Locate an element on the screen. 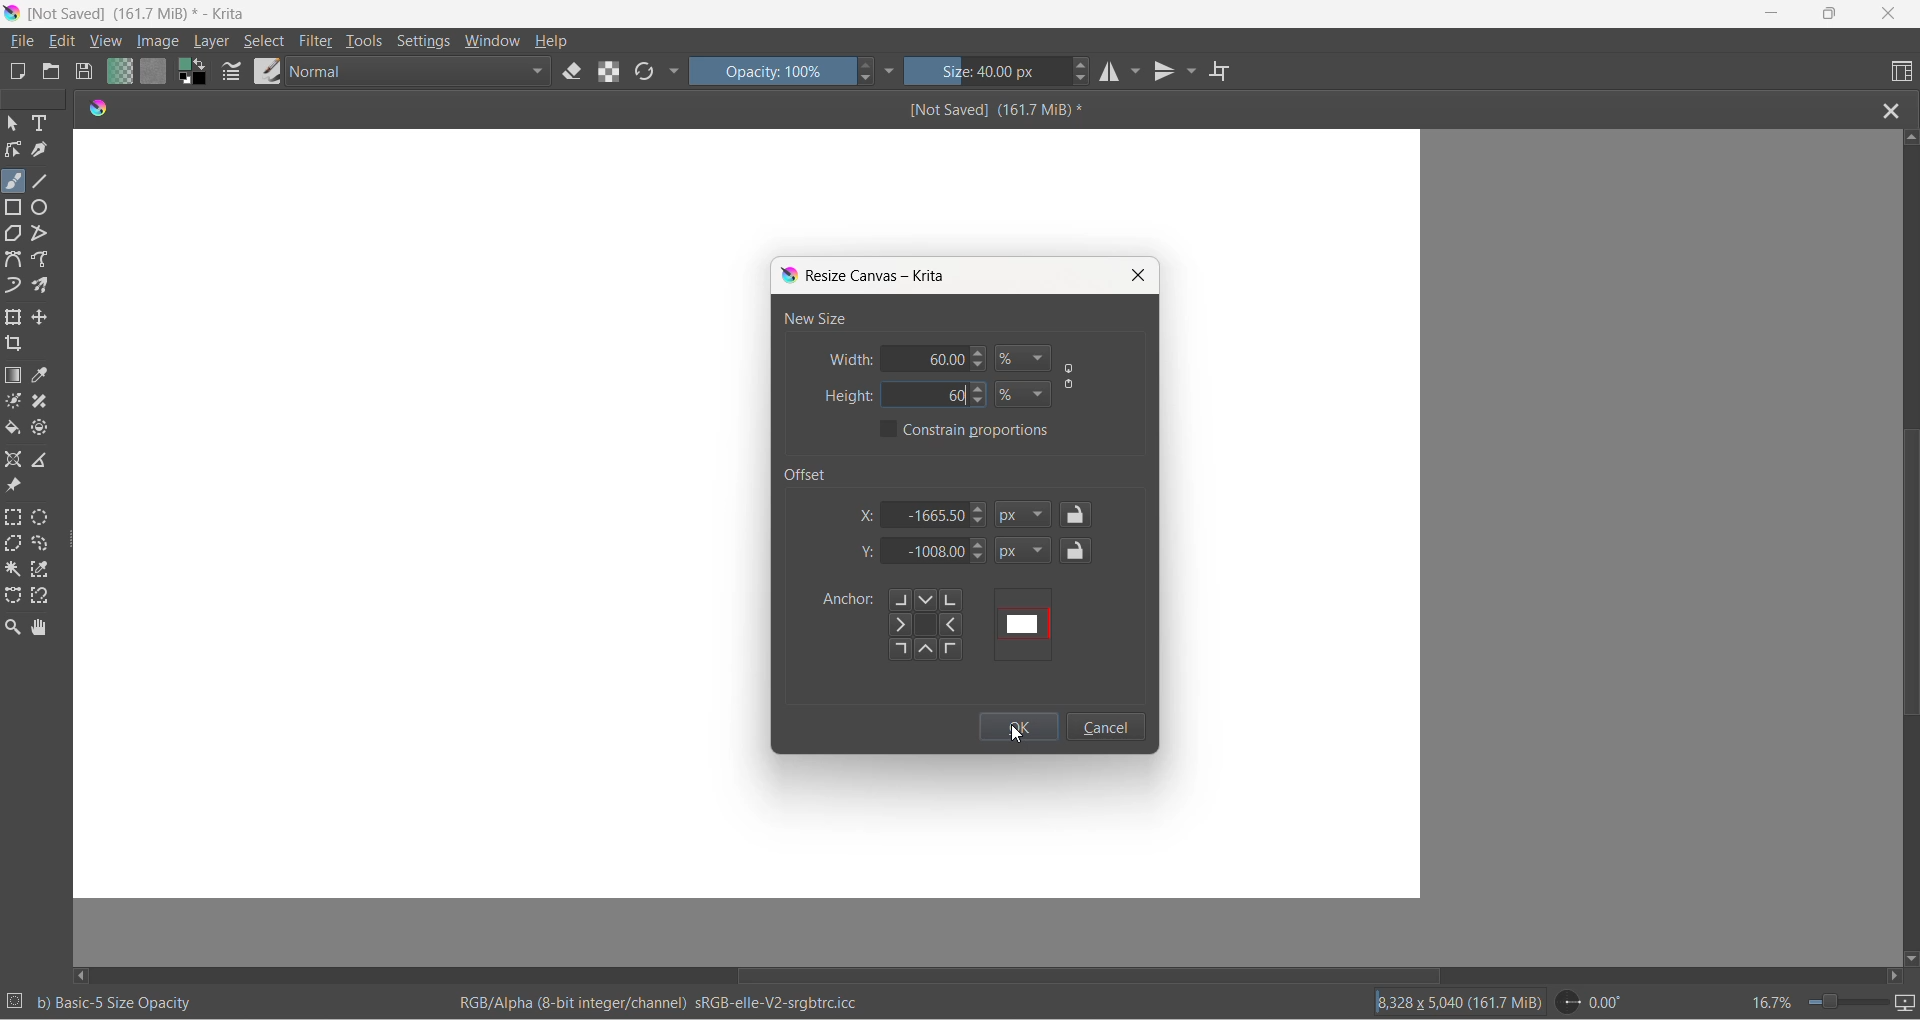  fill patterns is located at coordinates (154, 74).